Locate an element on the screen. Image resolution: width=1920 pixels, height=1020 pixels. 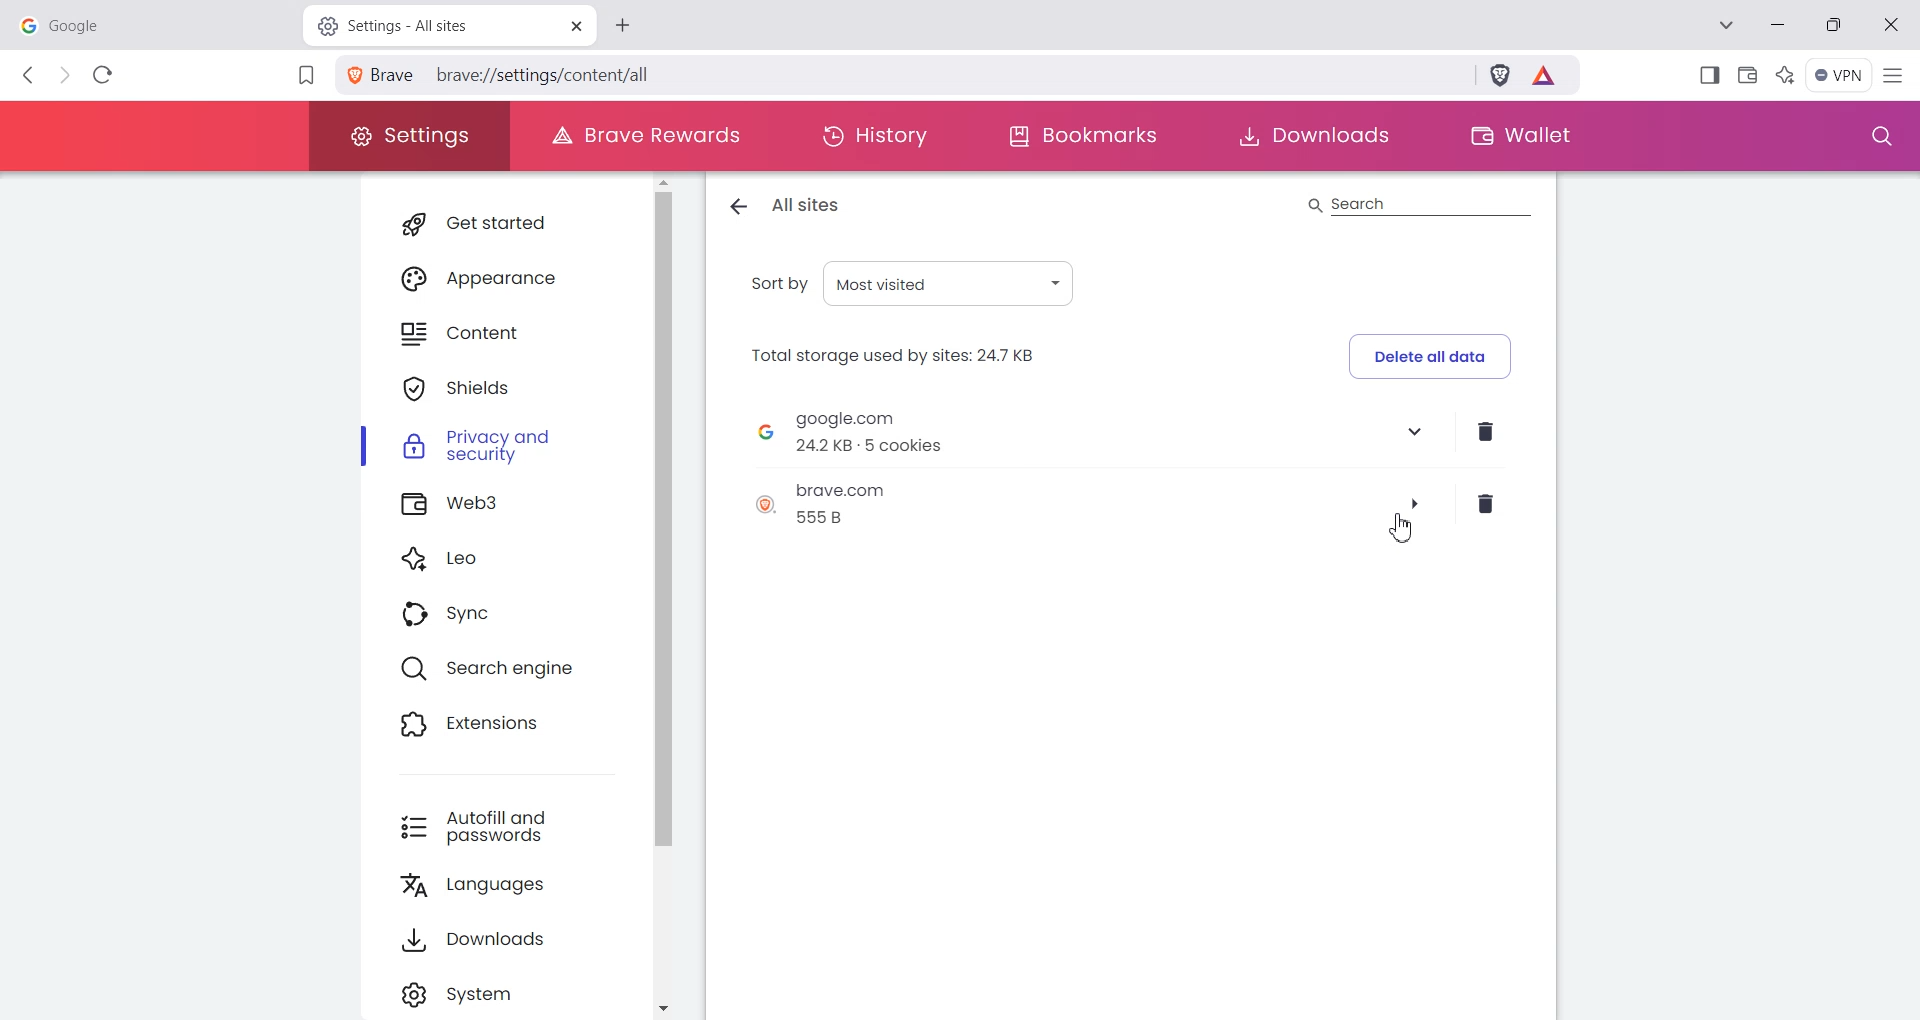
Vertical scroll bar is located at coordinates (665, 596).